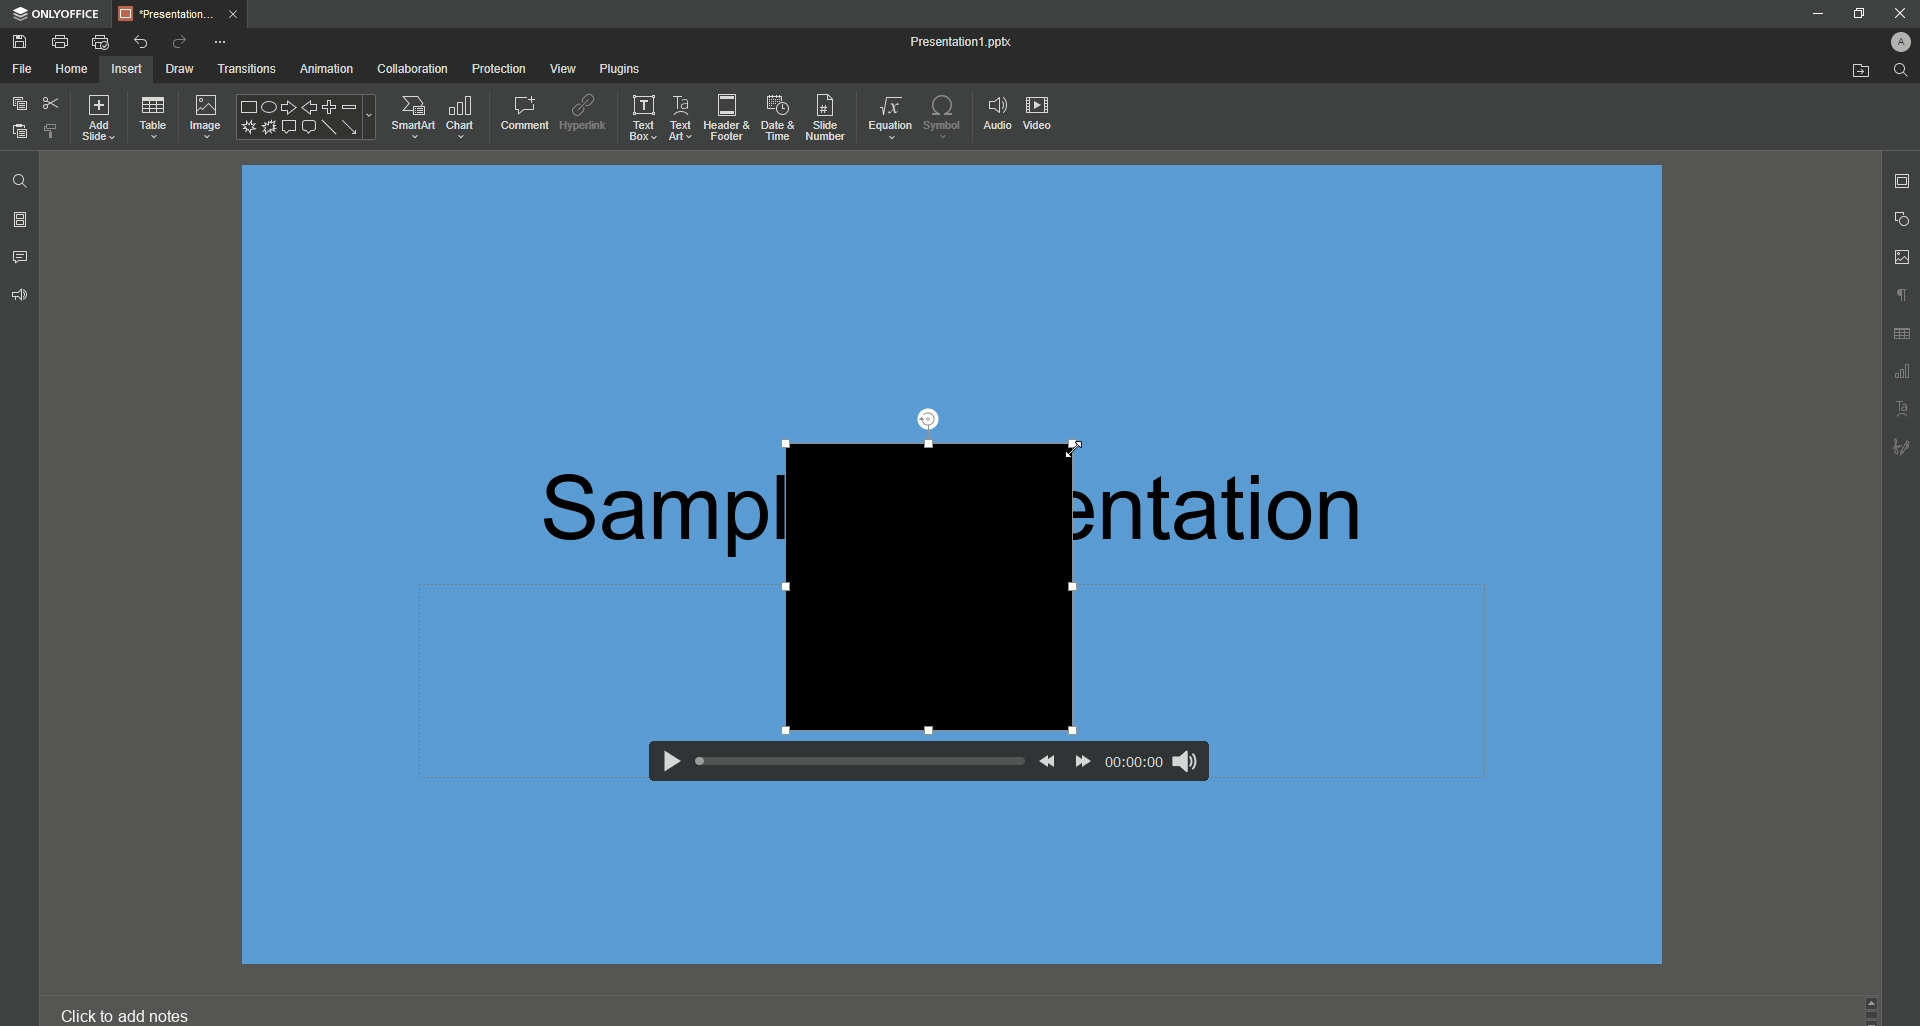 This screenshot has width=1920, height=1026. What do you see at coordinates (464, 115) in the screenshot?
I see `Chart` at bounding box center [464, 115].